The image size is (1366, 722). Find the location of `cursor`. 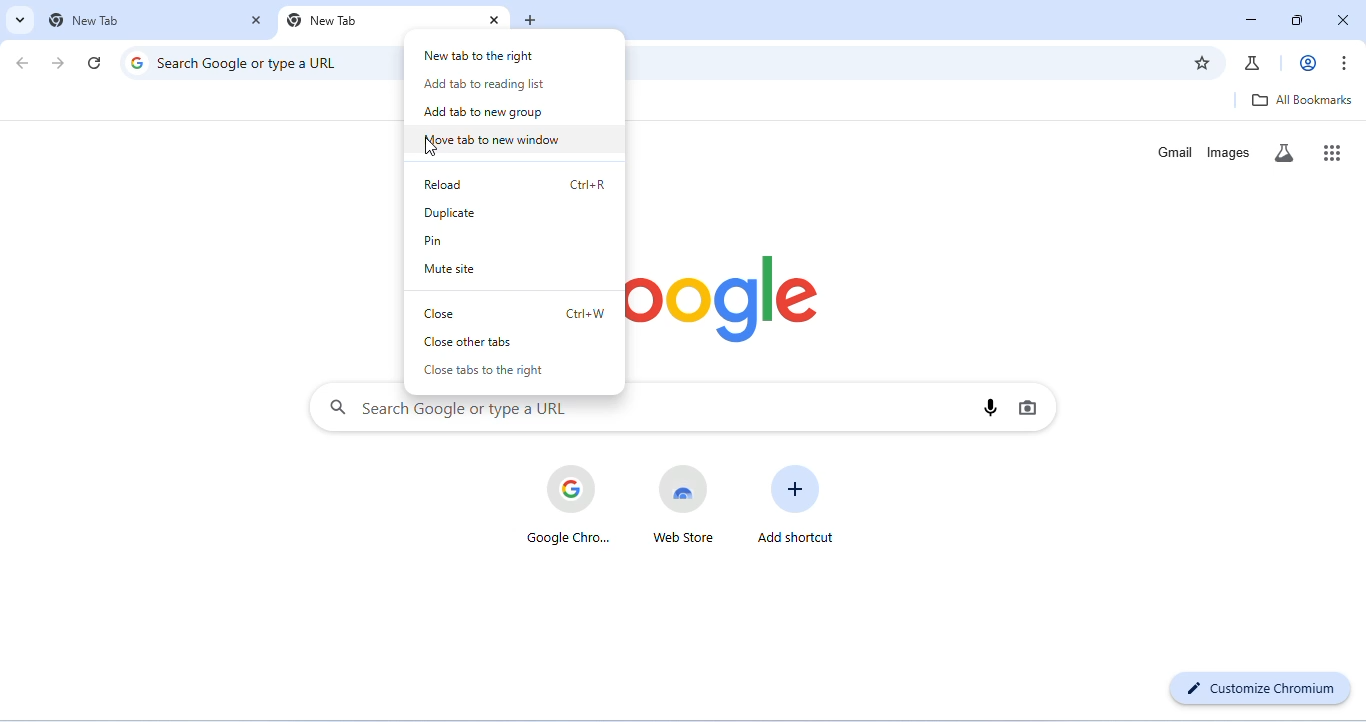

cursor is located at coordinates (434, 149).